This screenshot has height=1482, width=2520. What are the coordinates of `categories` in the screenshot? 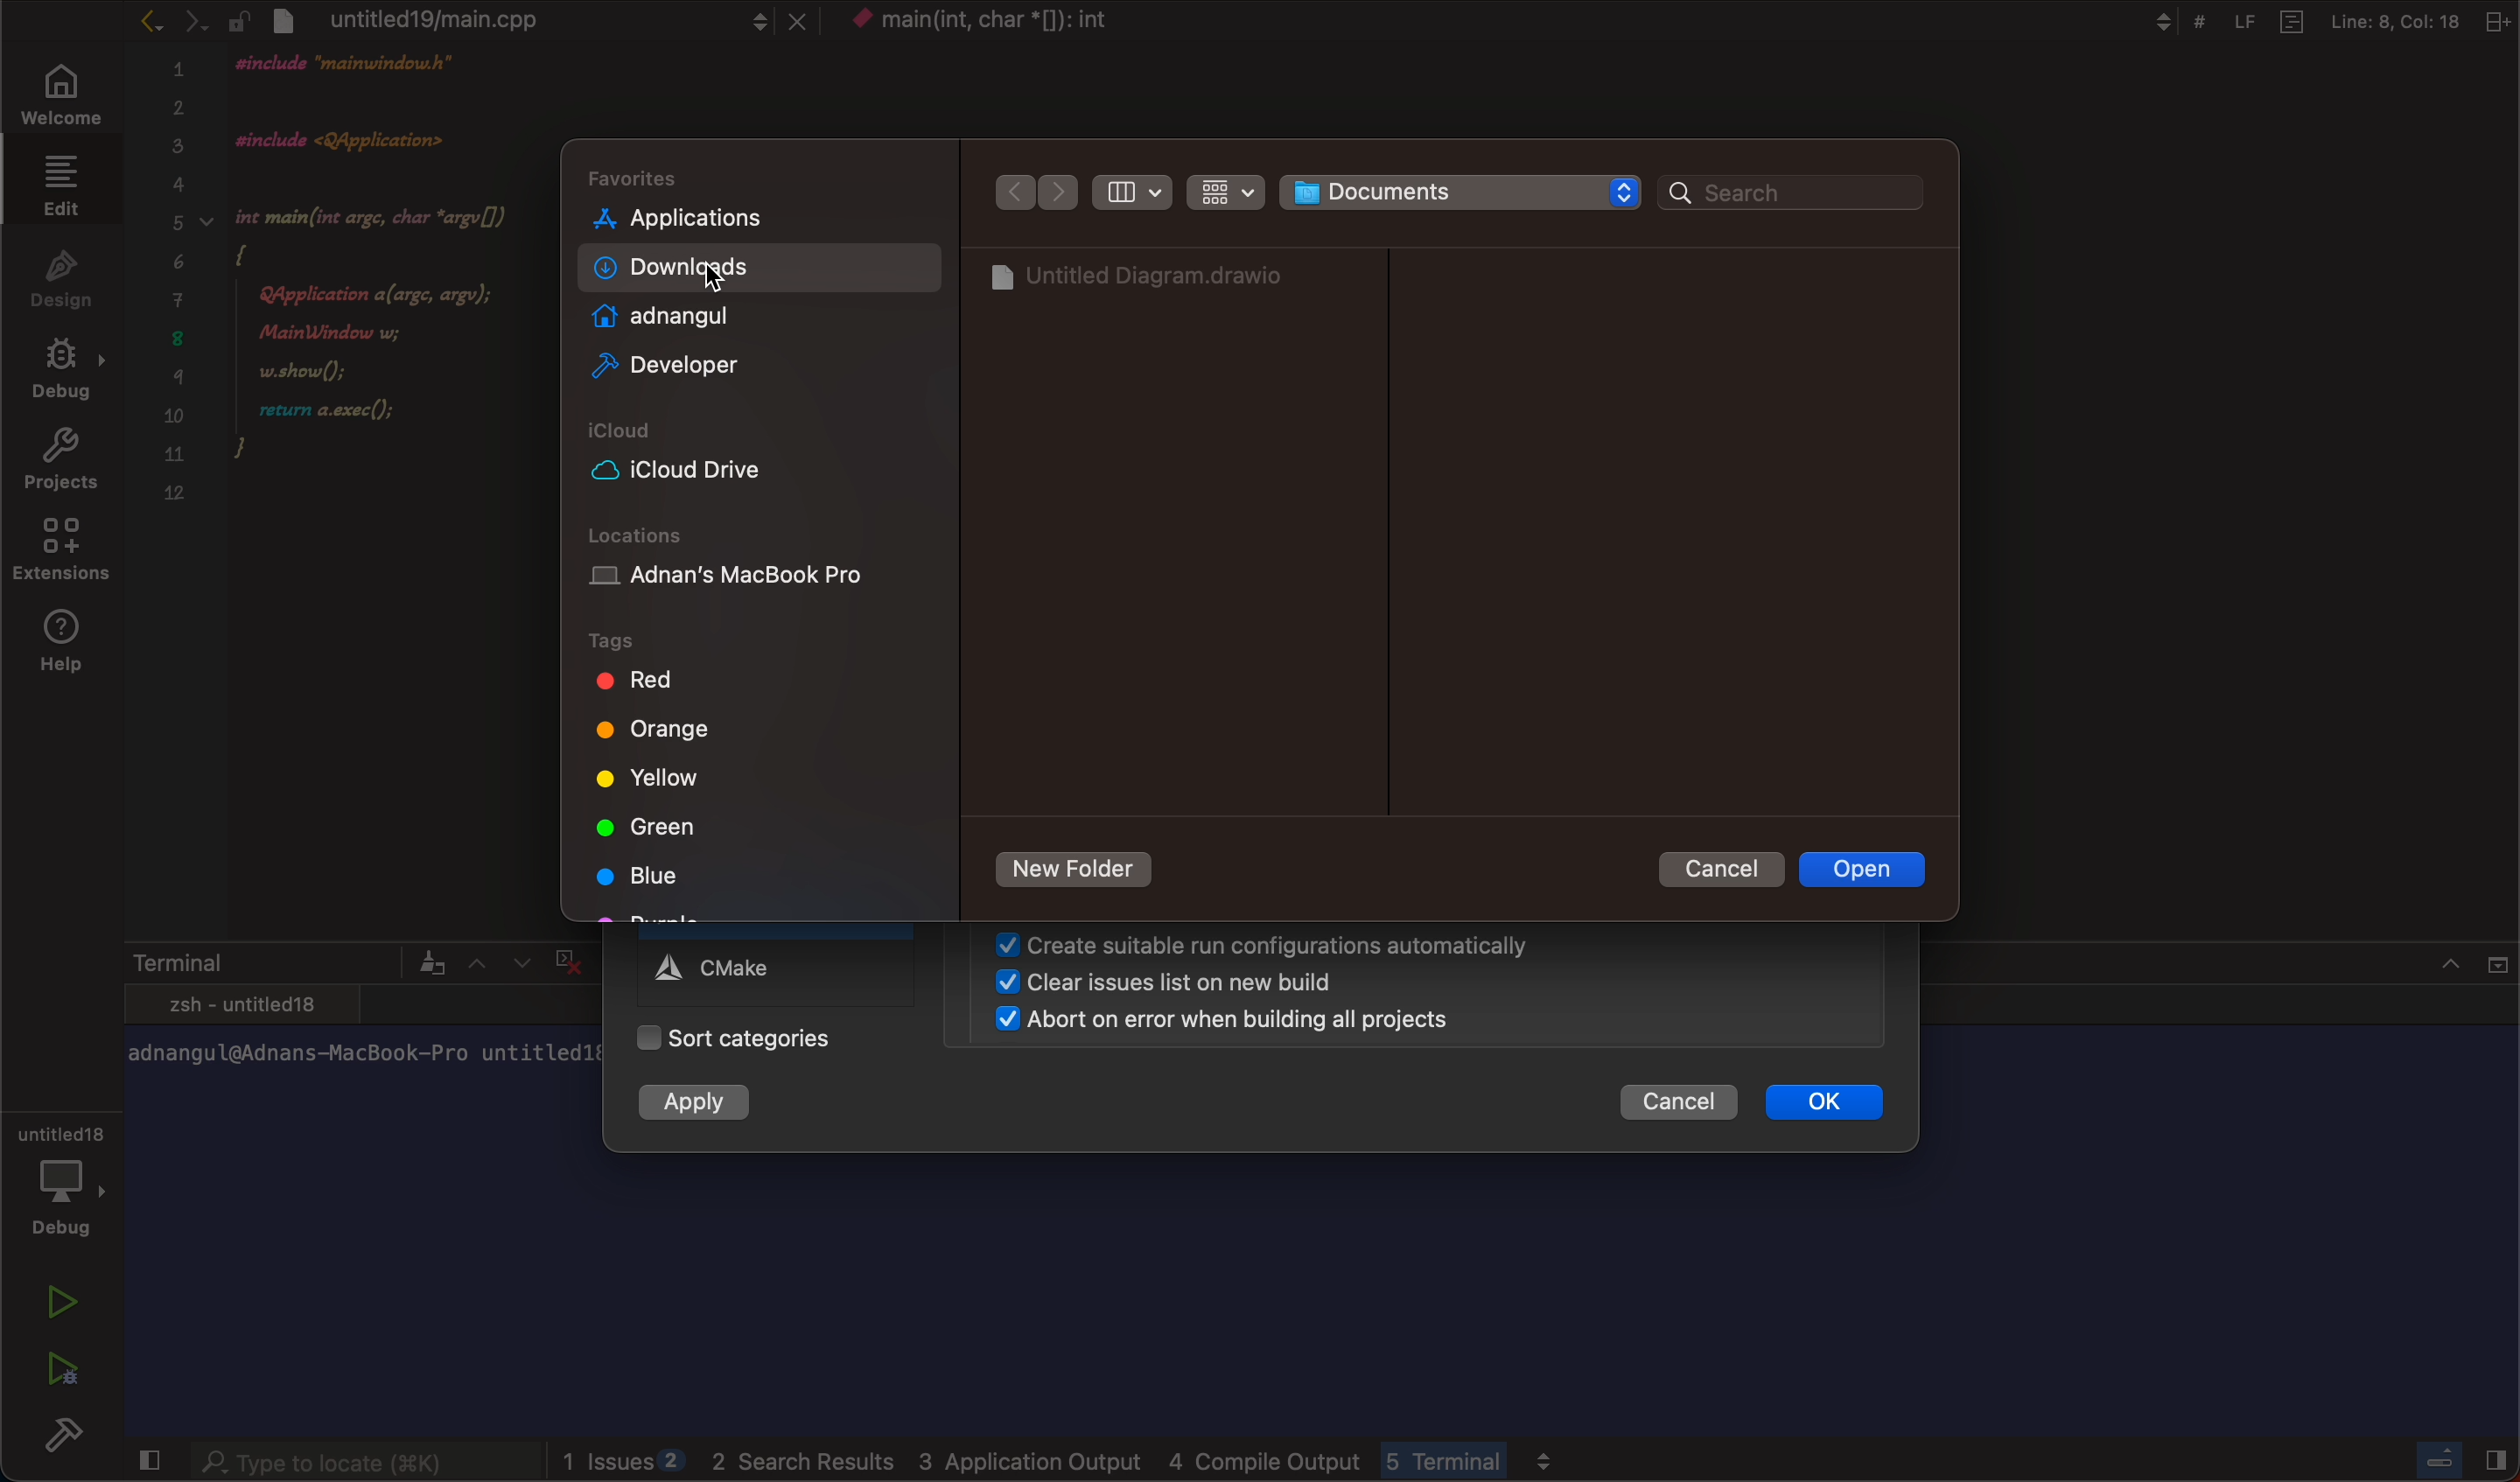 It's located at (771, 1038).